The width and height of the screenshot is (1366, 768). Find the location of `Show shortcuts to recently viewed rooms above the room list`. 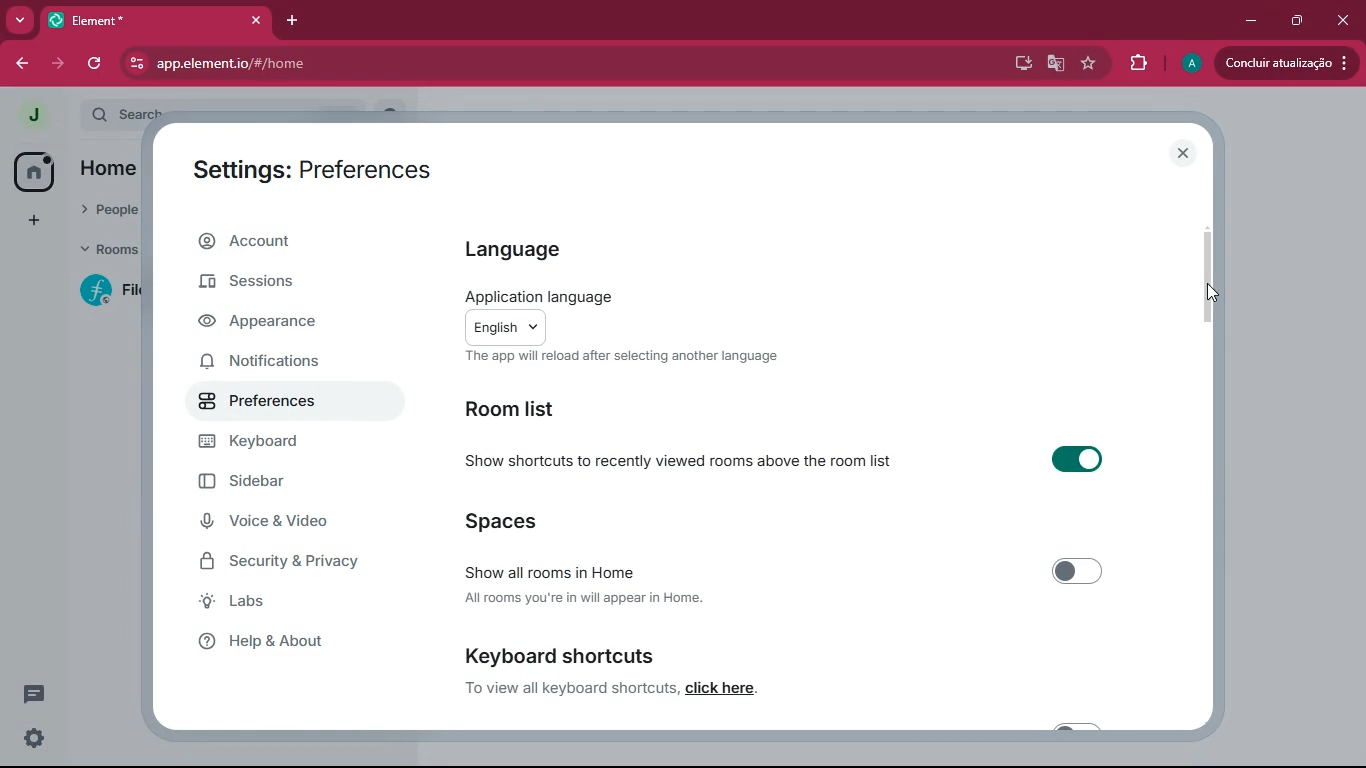

Show shortcuts to recently viewed rooms above the room list is located at coordinates (773, 462).